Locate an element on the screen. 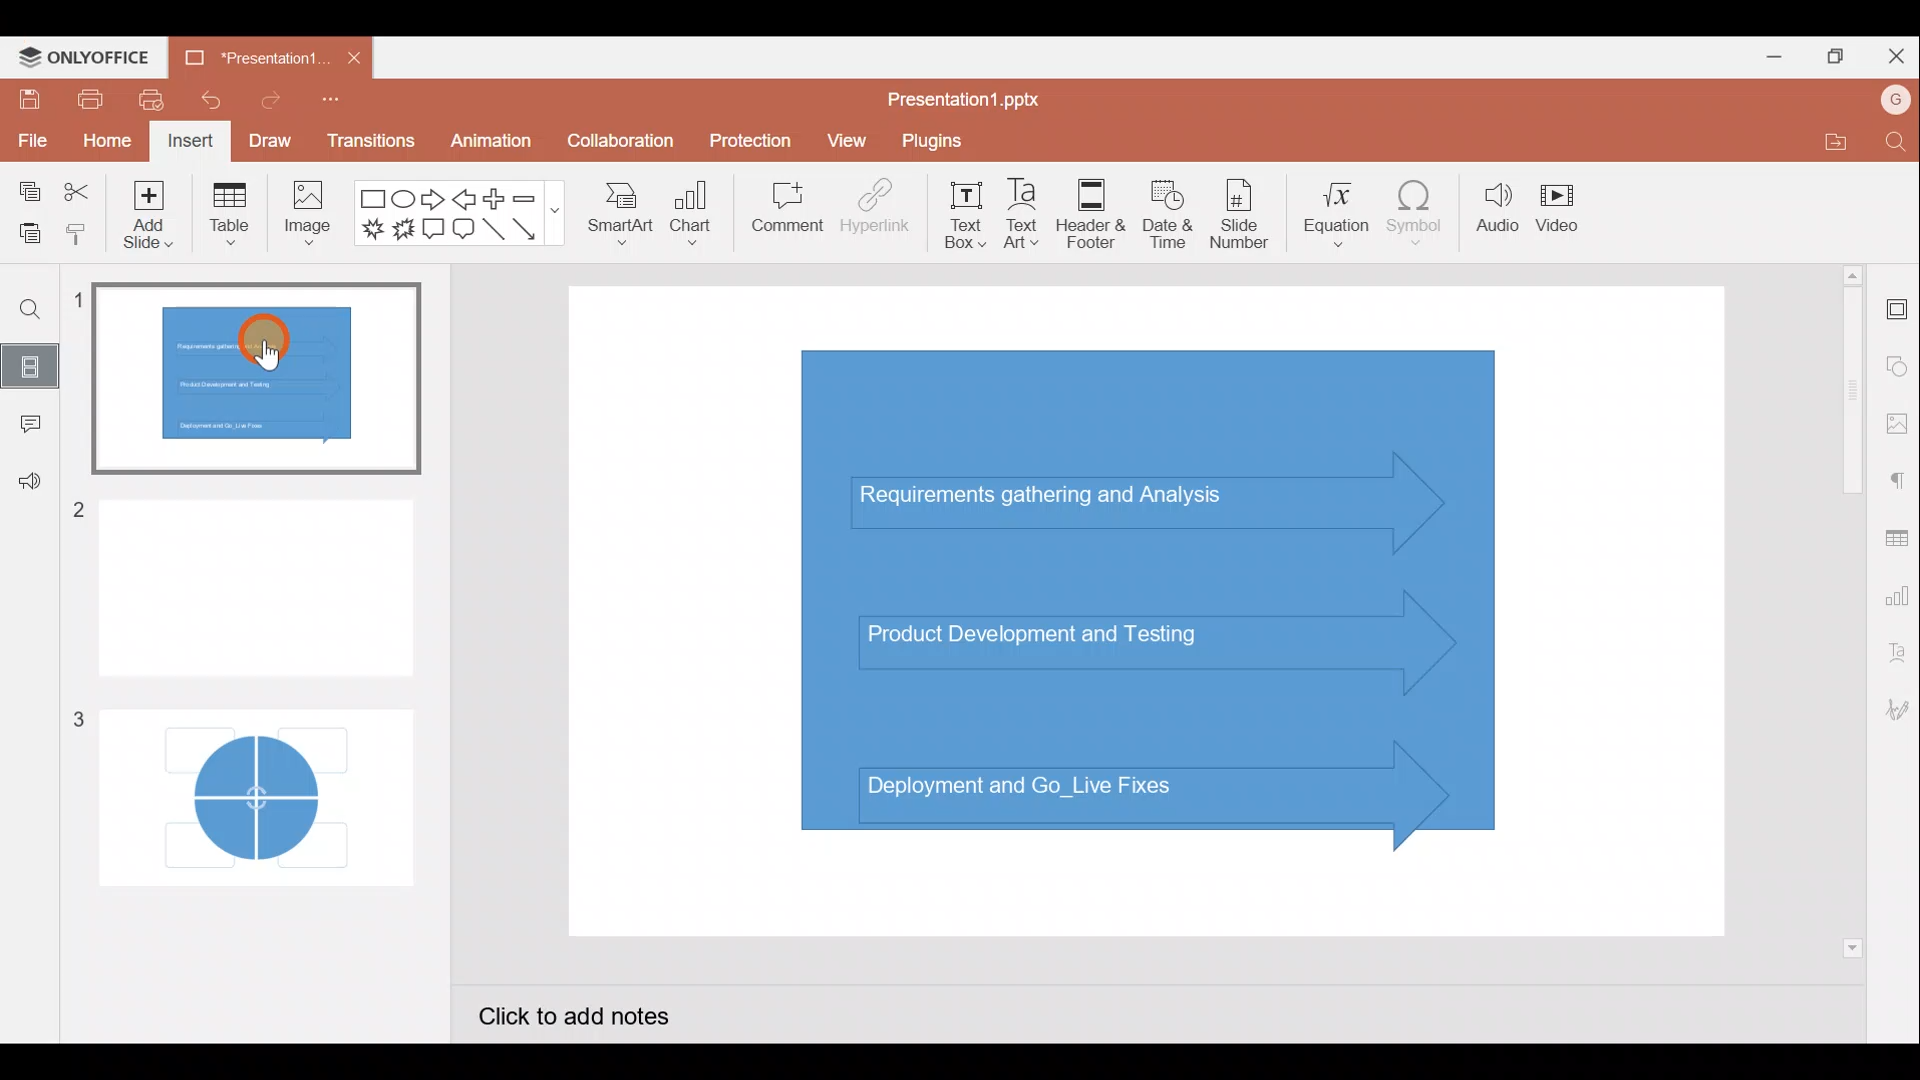  Arrow is located at coordinates (529, 229).